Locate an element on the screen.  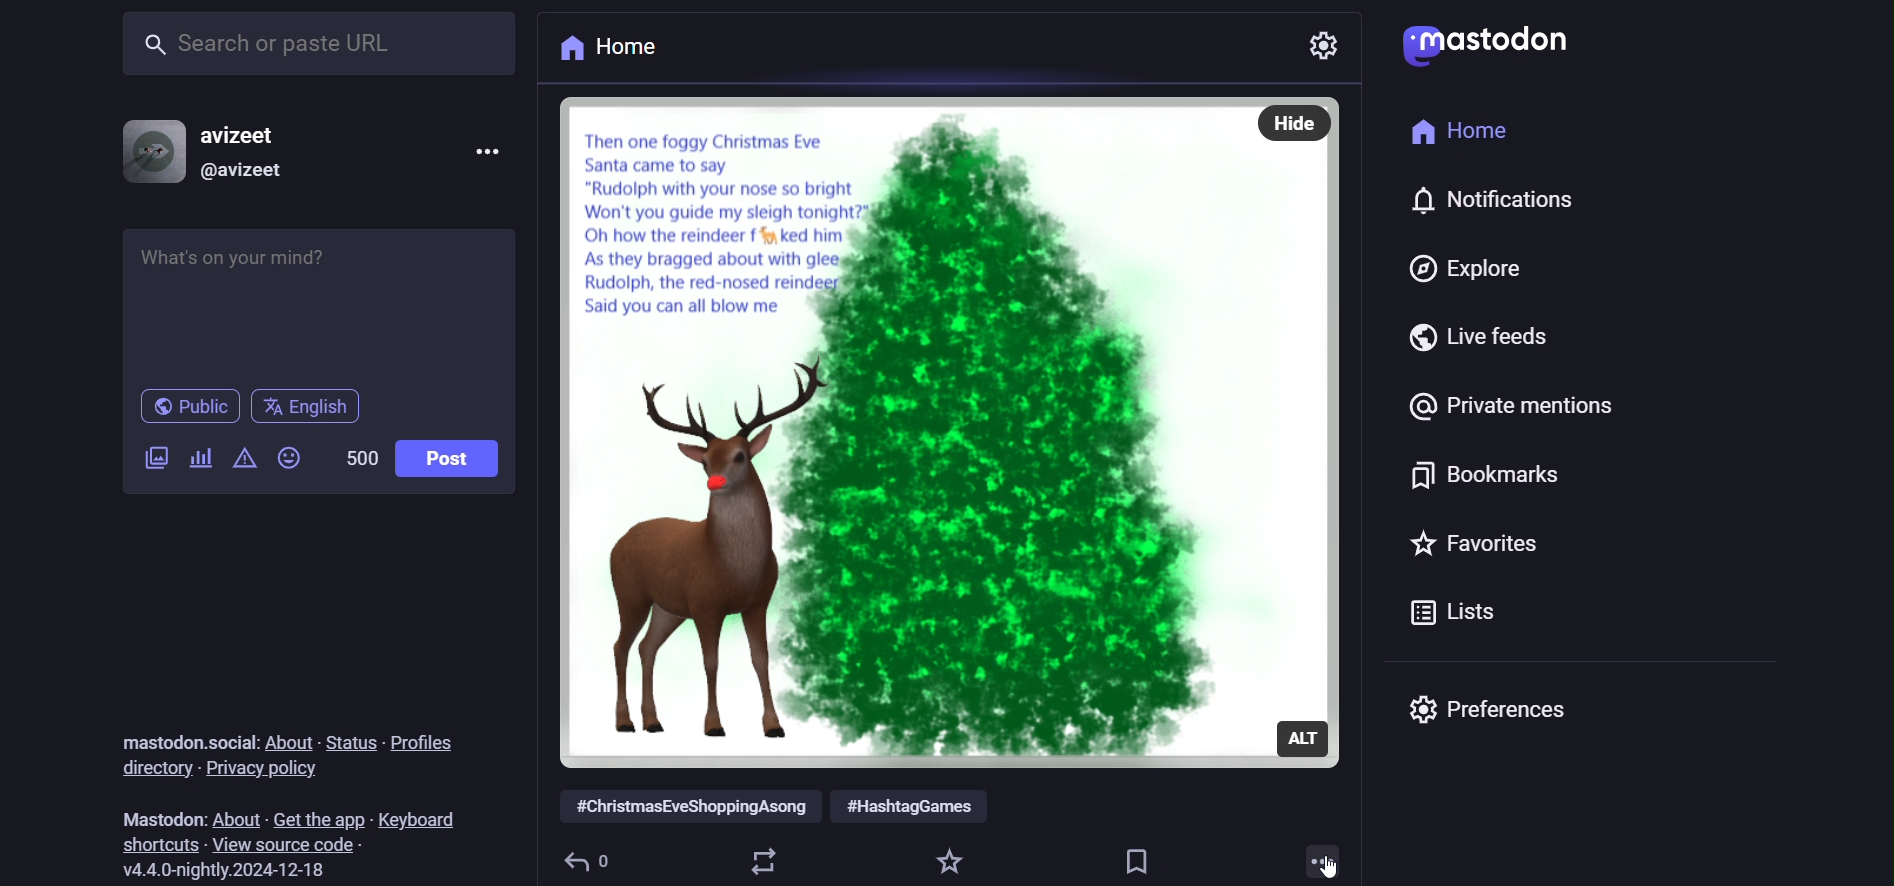
word limit is located at coordinates (359, 457).